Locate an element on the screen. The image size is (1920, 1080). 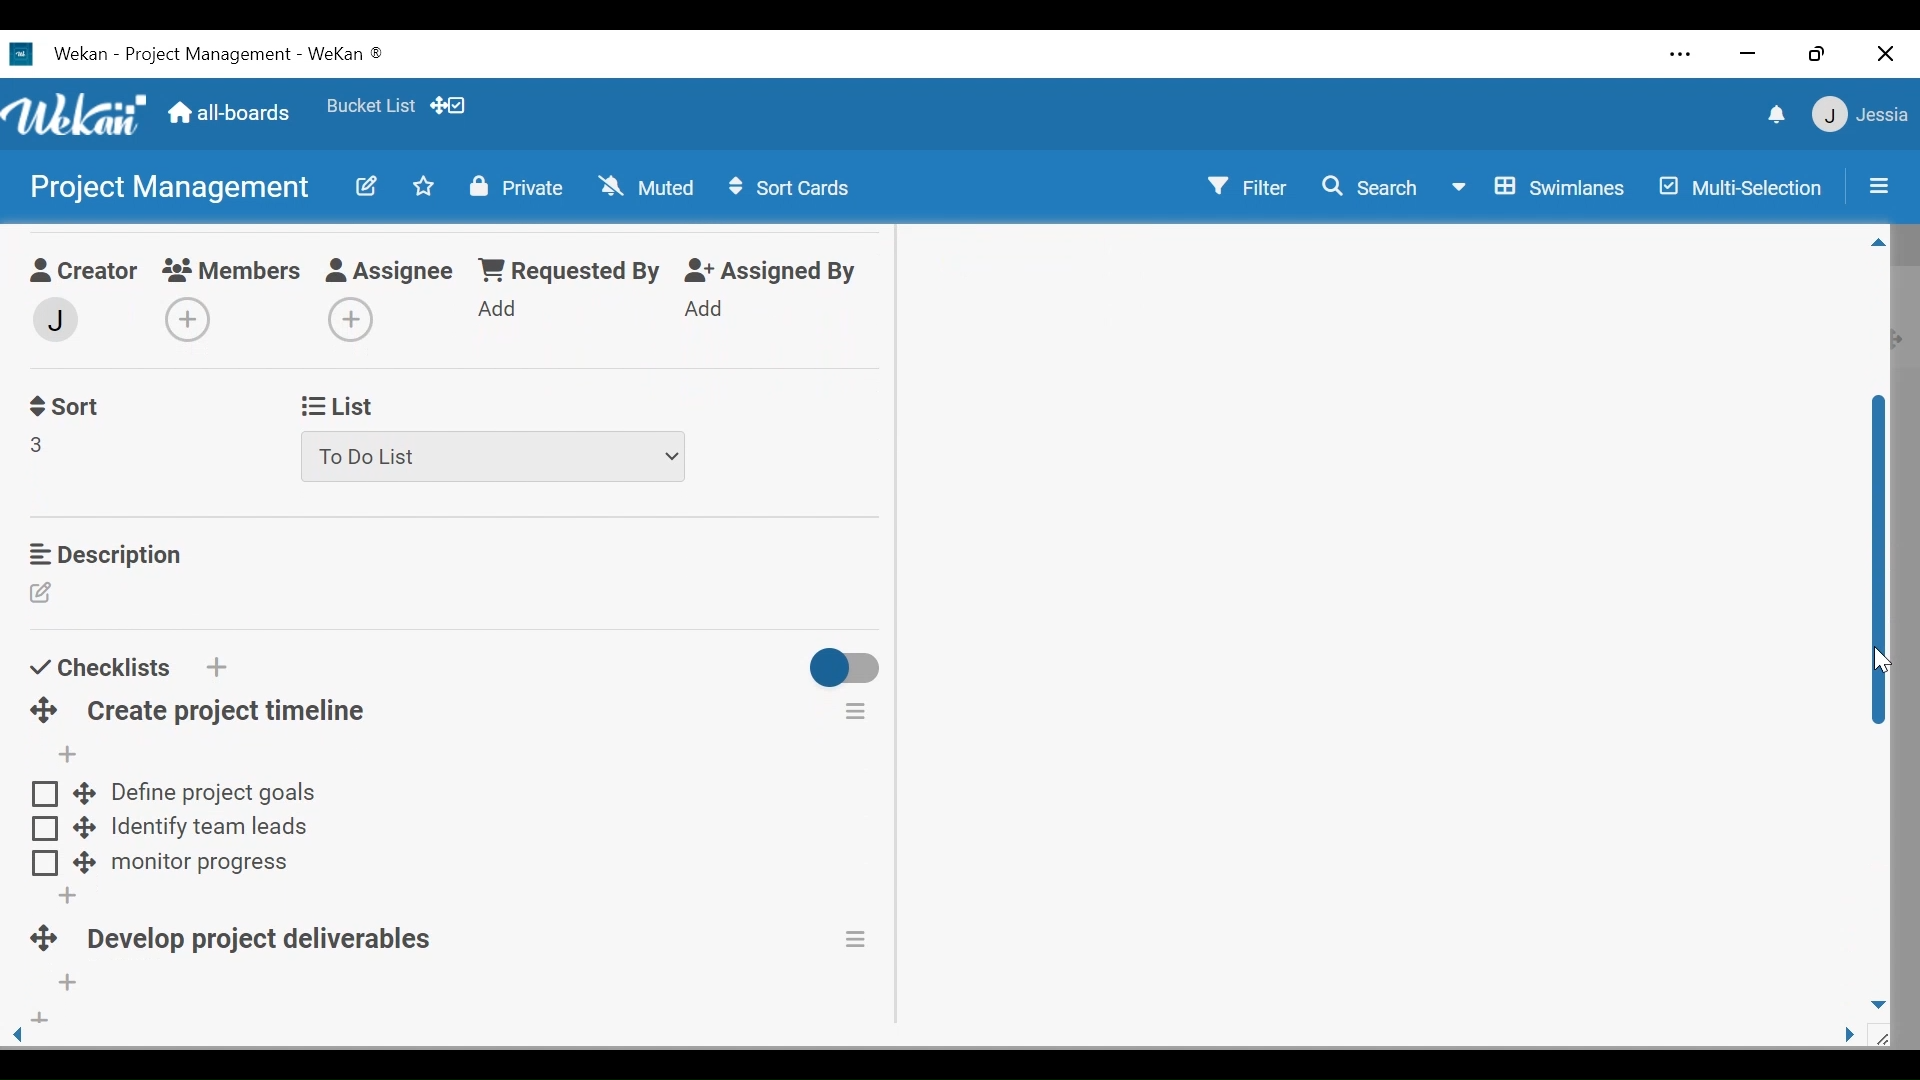
Add members is located at coordinates (194, 322).